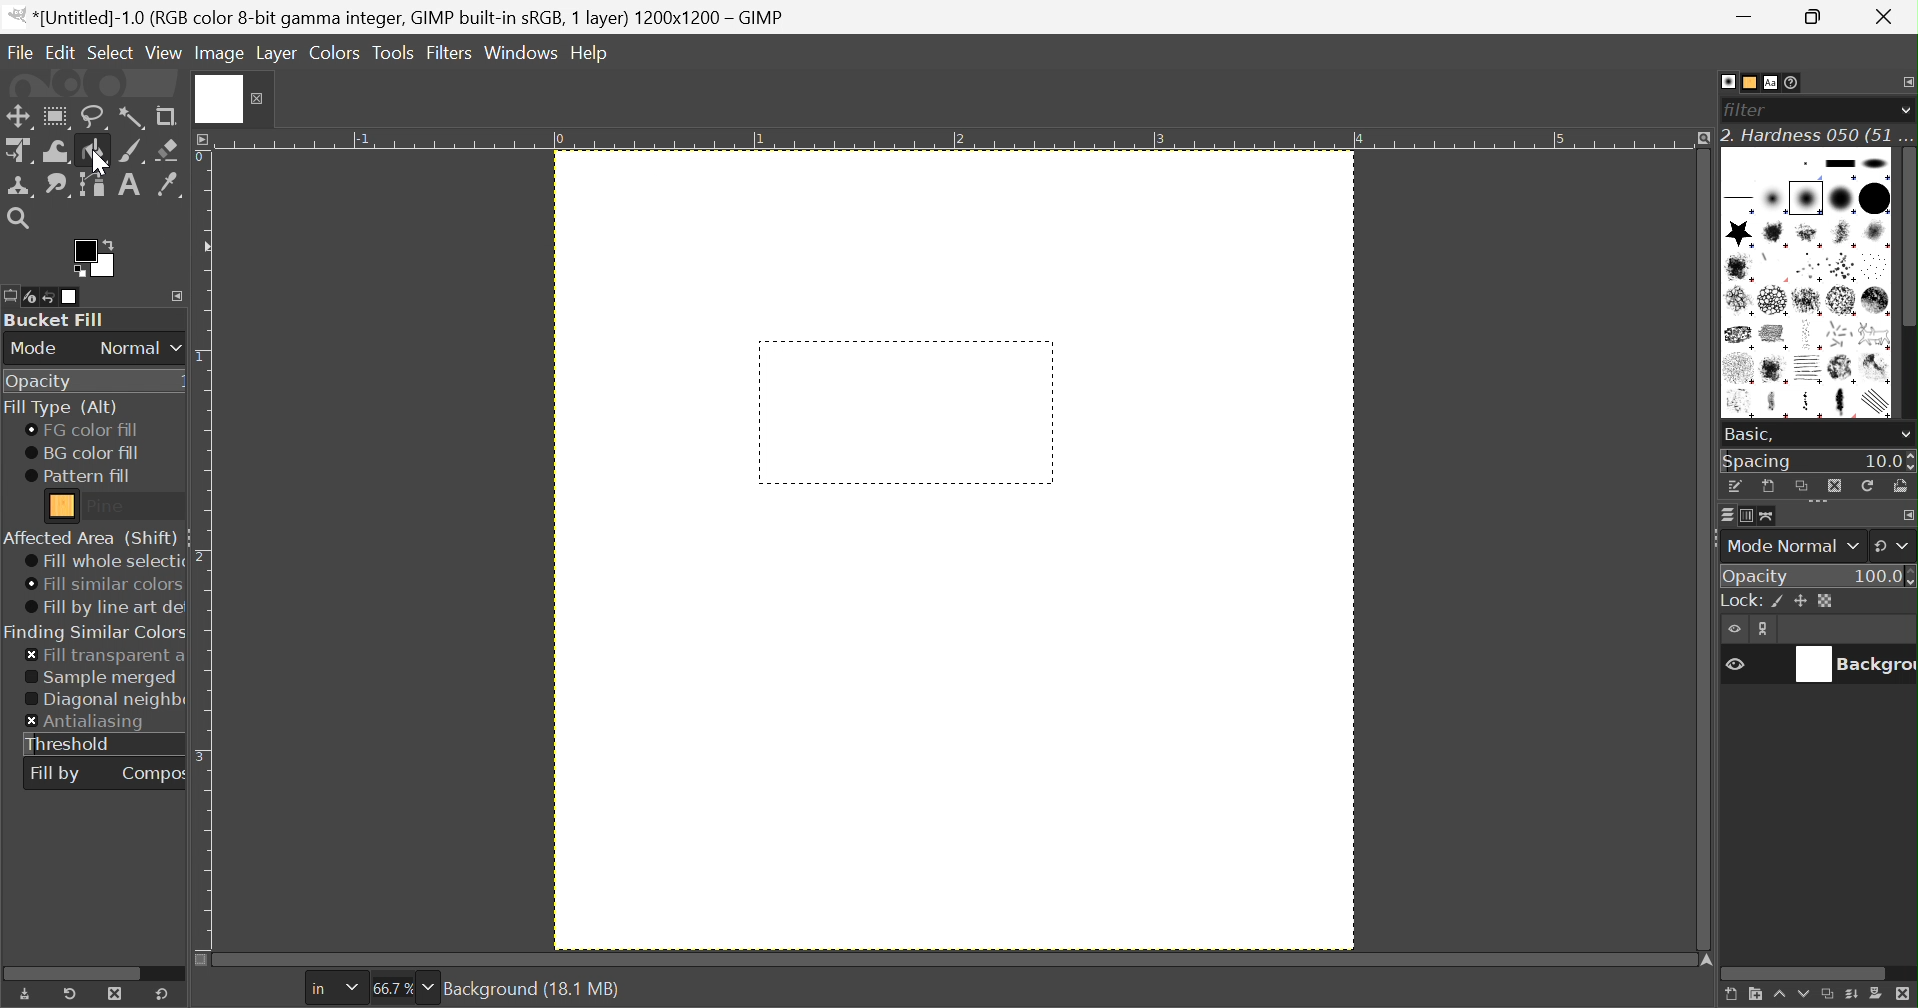 The image size is (1918, 1008). I want to click on Edit this brush, so click(1736, 486).